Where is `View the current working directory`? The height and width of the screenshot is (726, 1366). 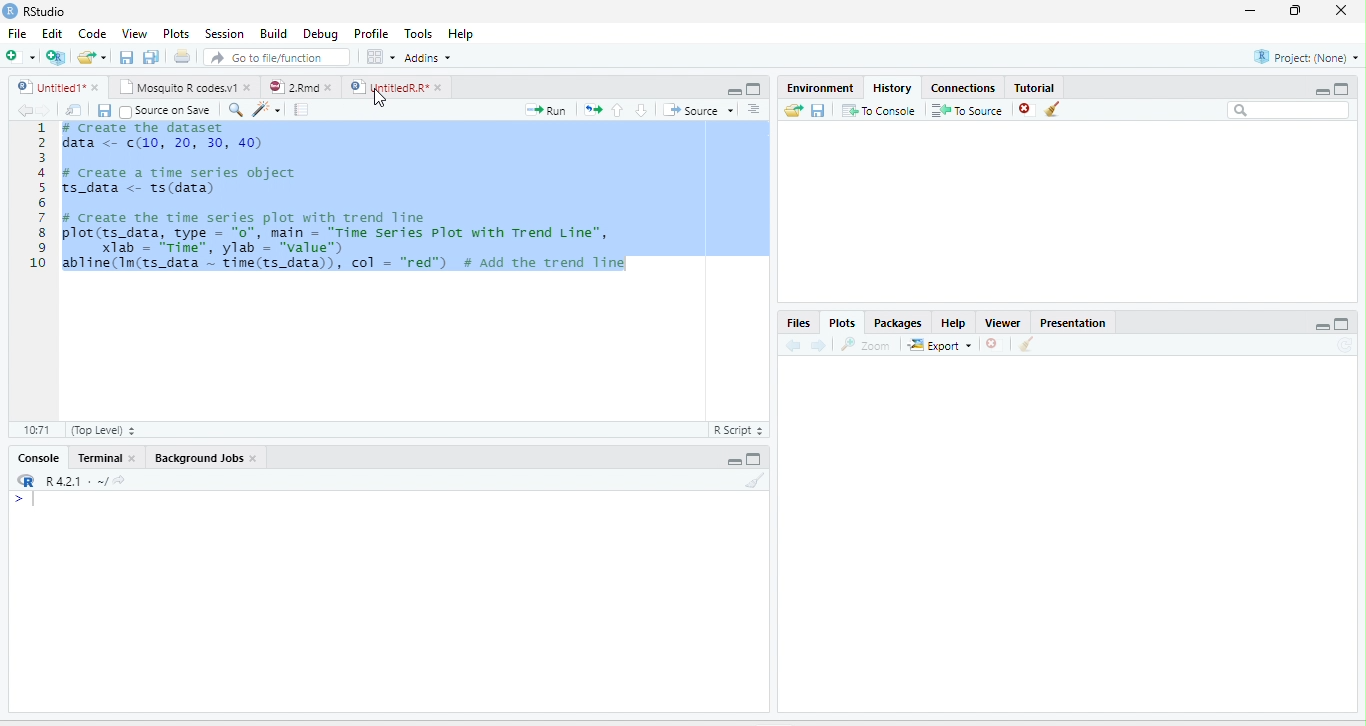
View the current working directory is located at coordinates (120, 479).